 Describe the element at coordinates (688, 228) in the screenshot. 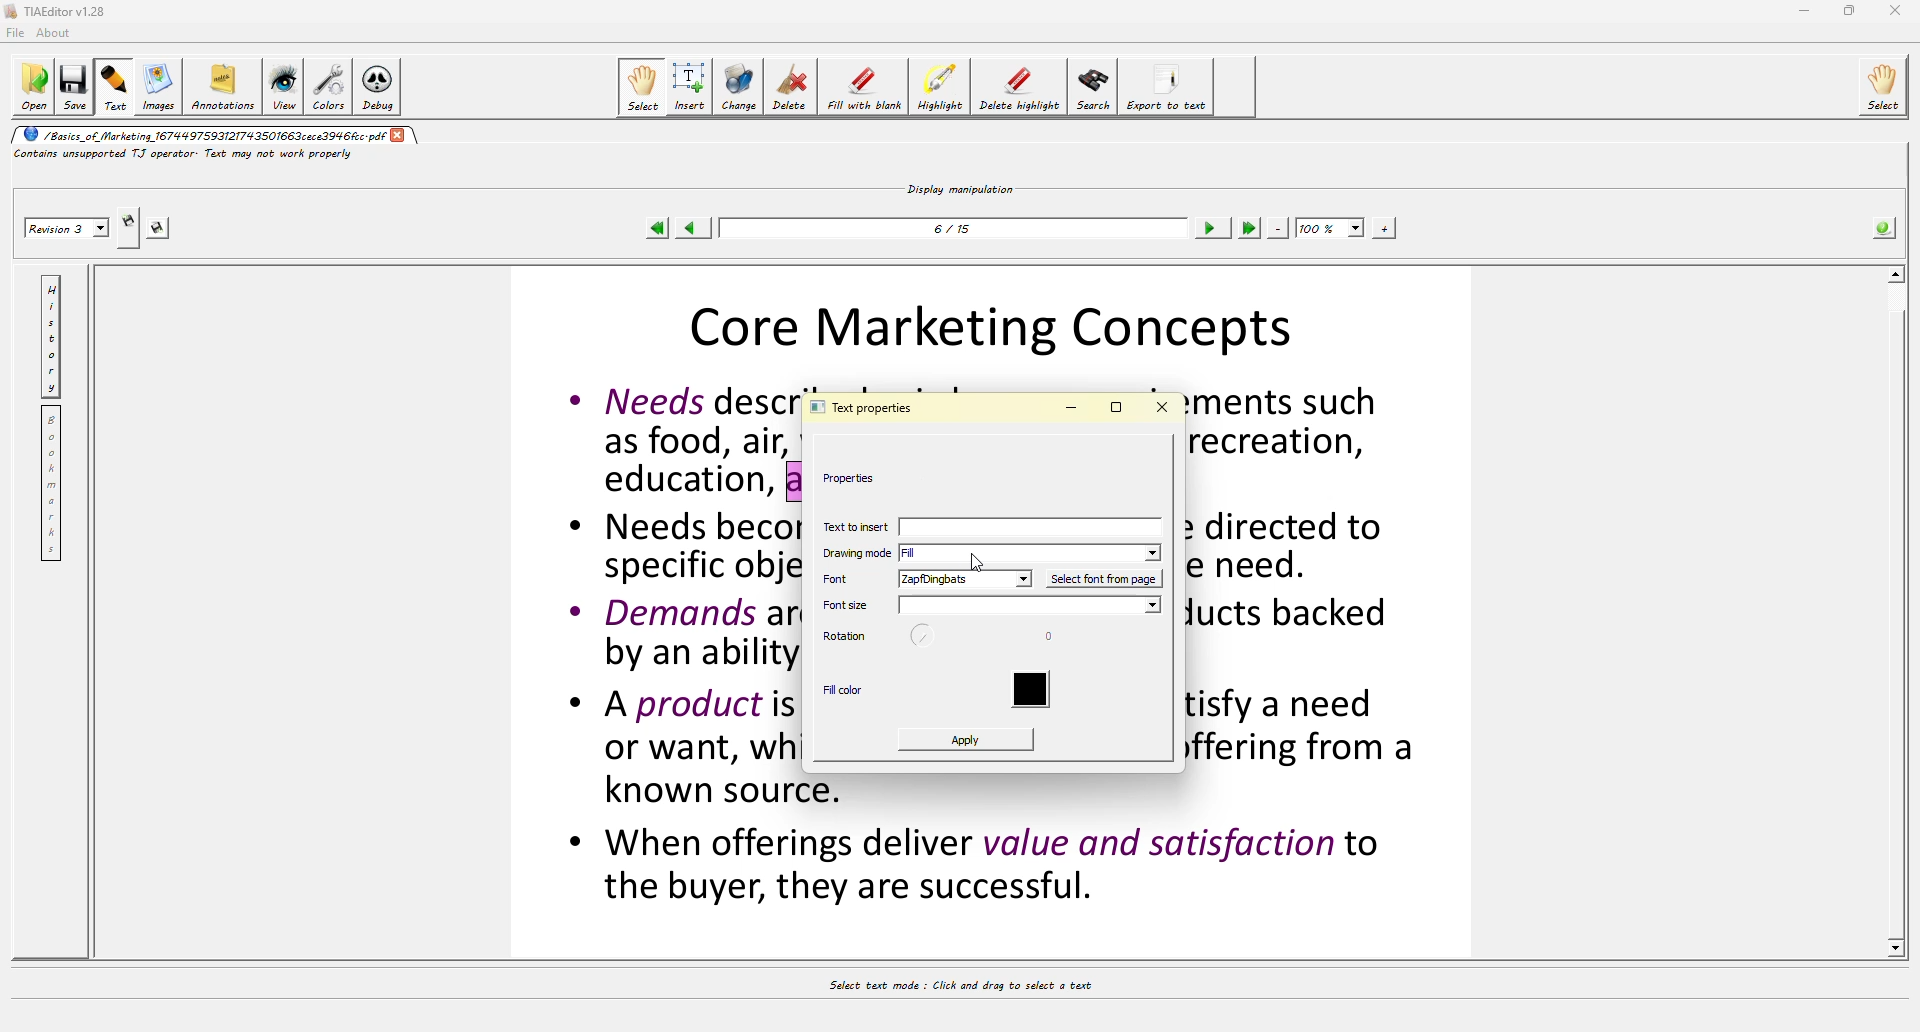

I see `previous page` at that location.